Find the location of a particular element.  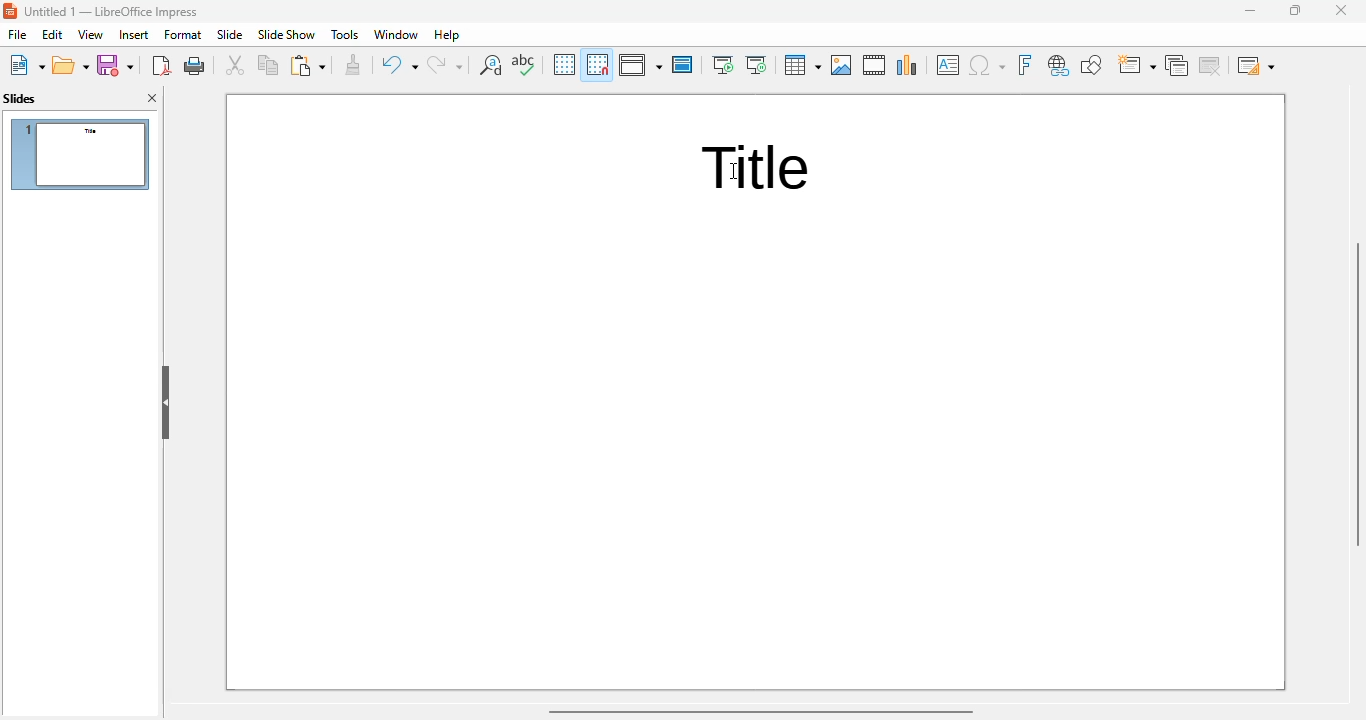

slide show is located at coordinates (288, 34).